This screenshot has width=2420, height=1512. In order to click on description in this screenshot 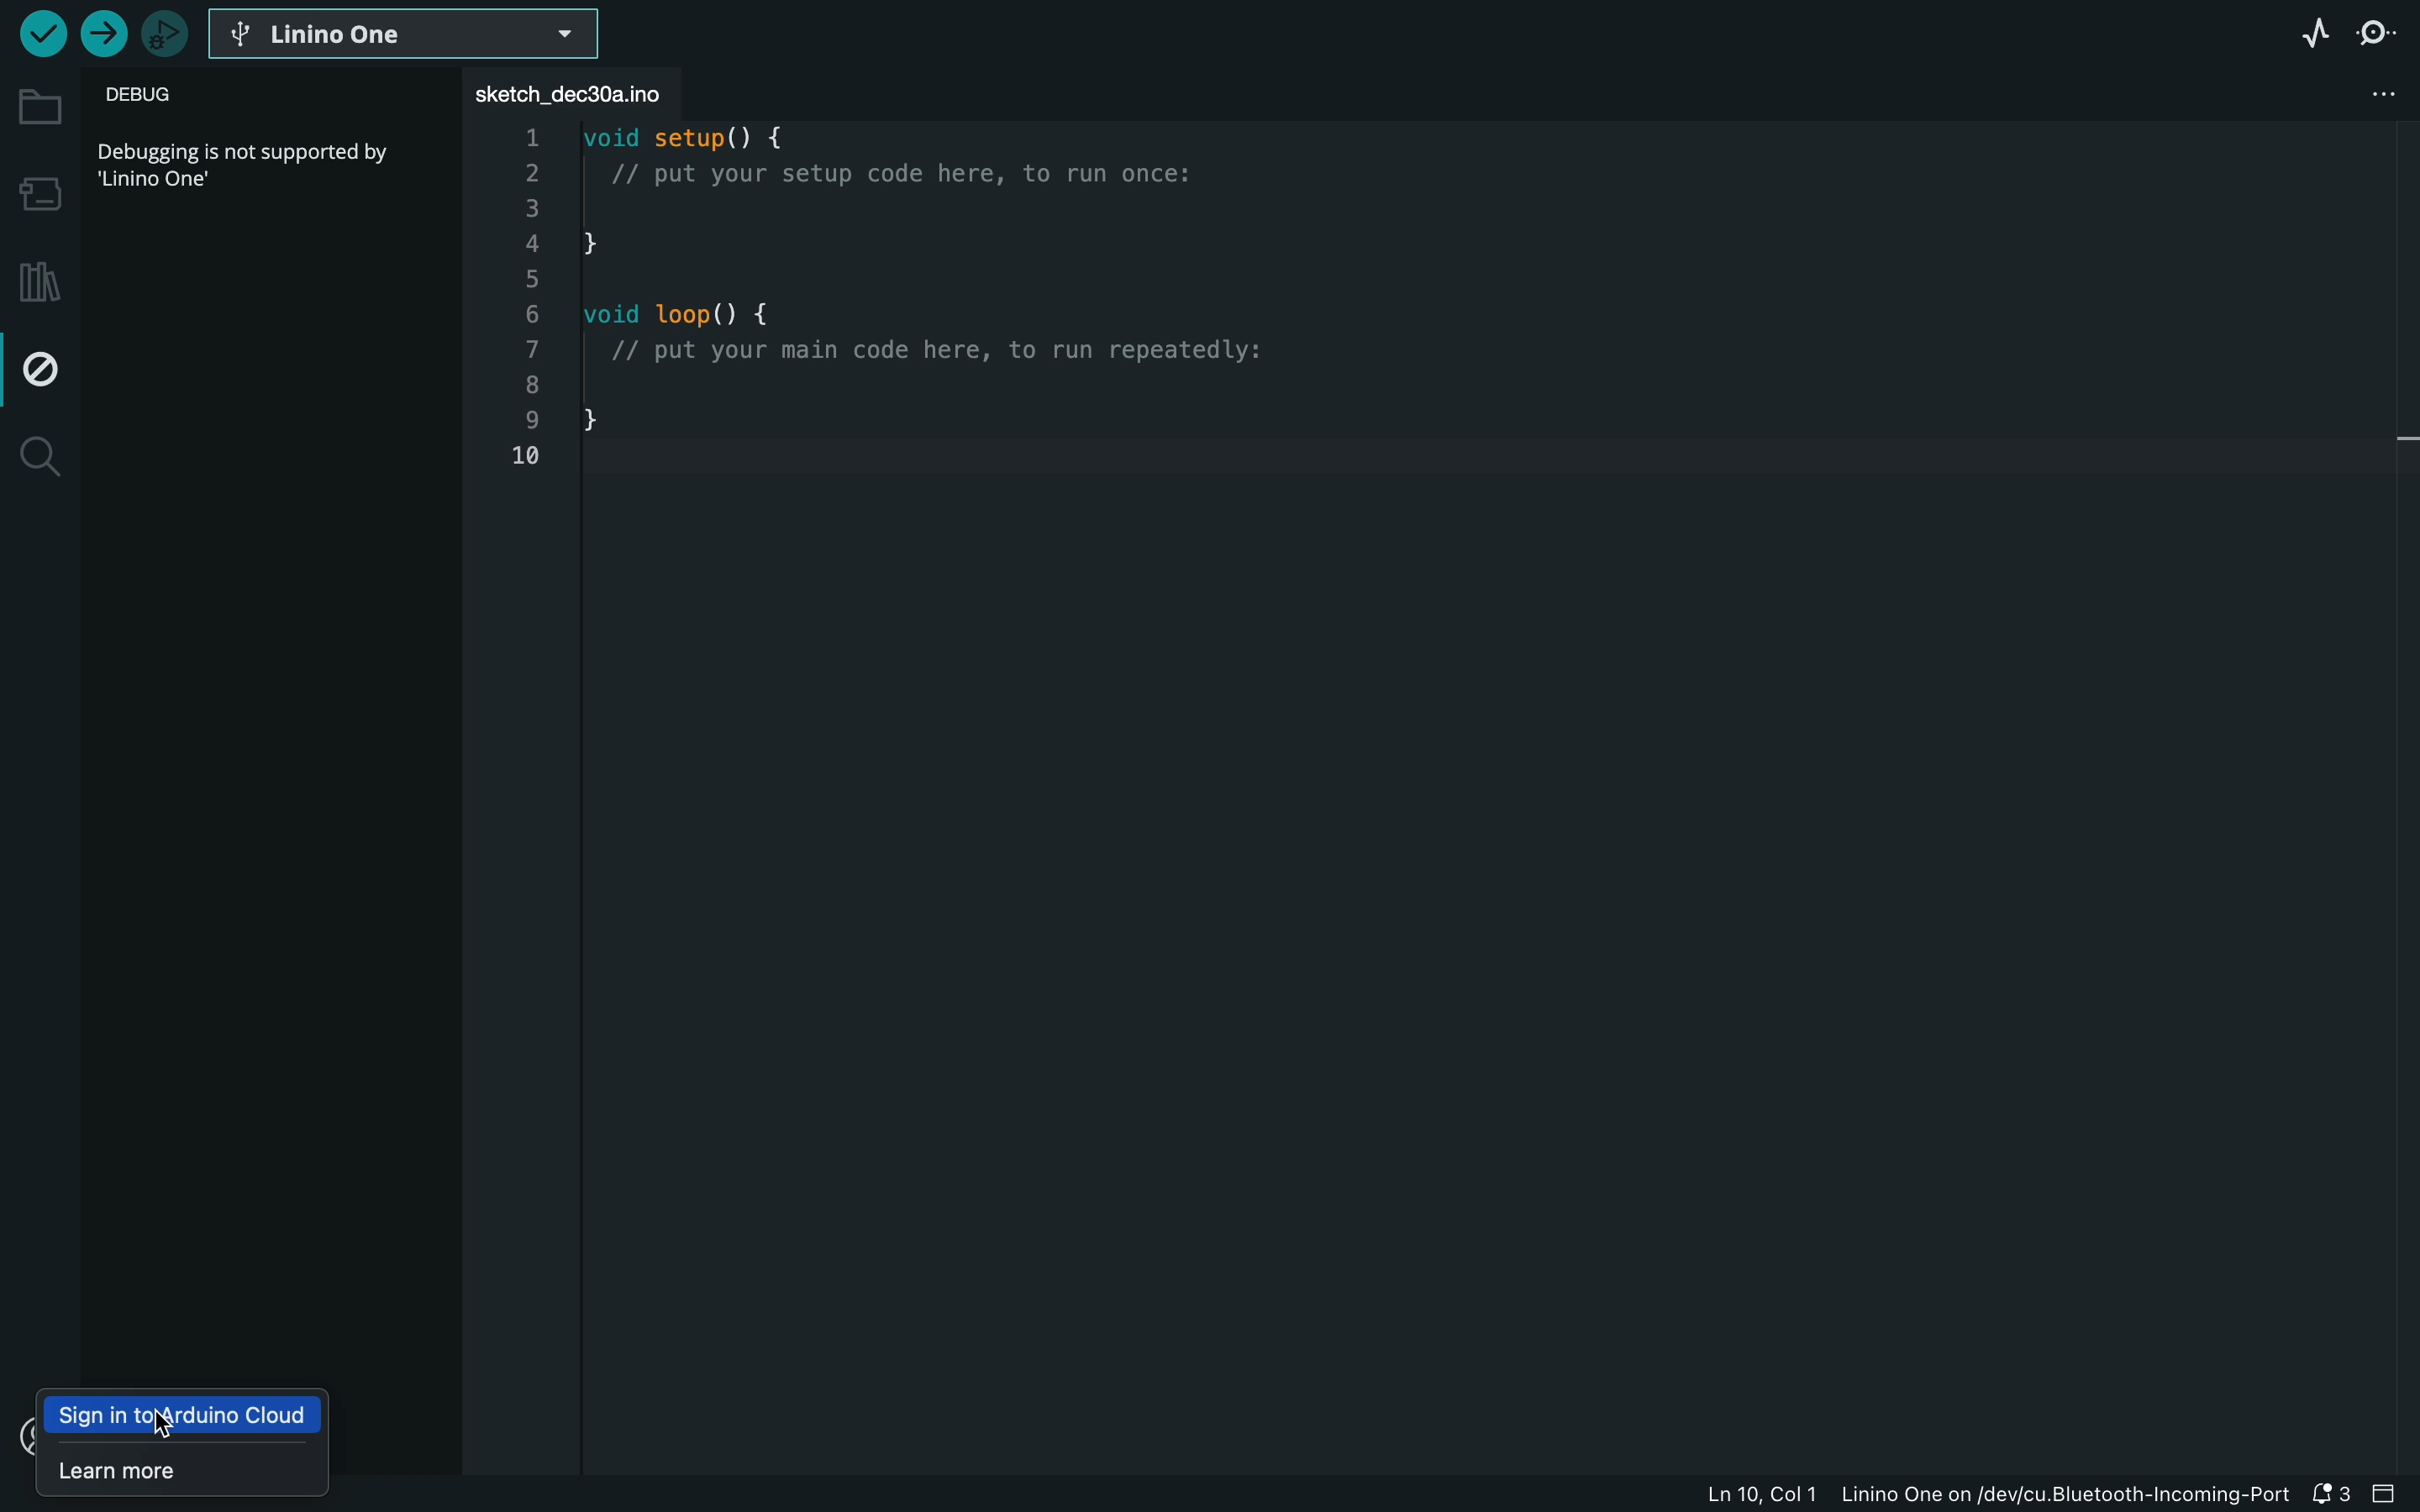, I will do `click(250, 162)`.